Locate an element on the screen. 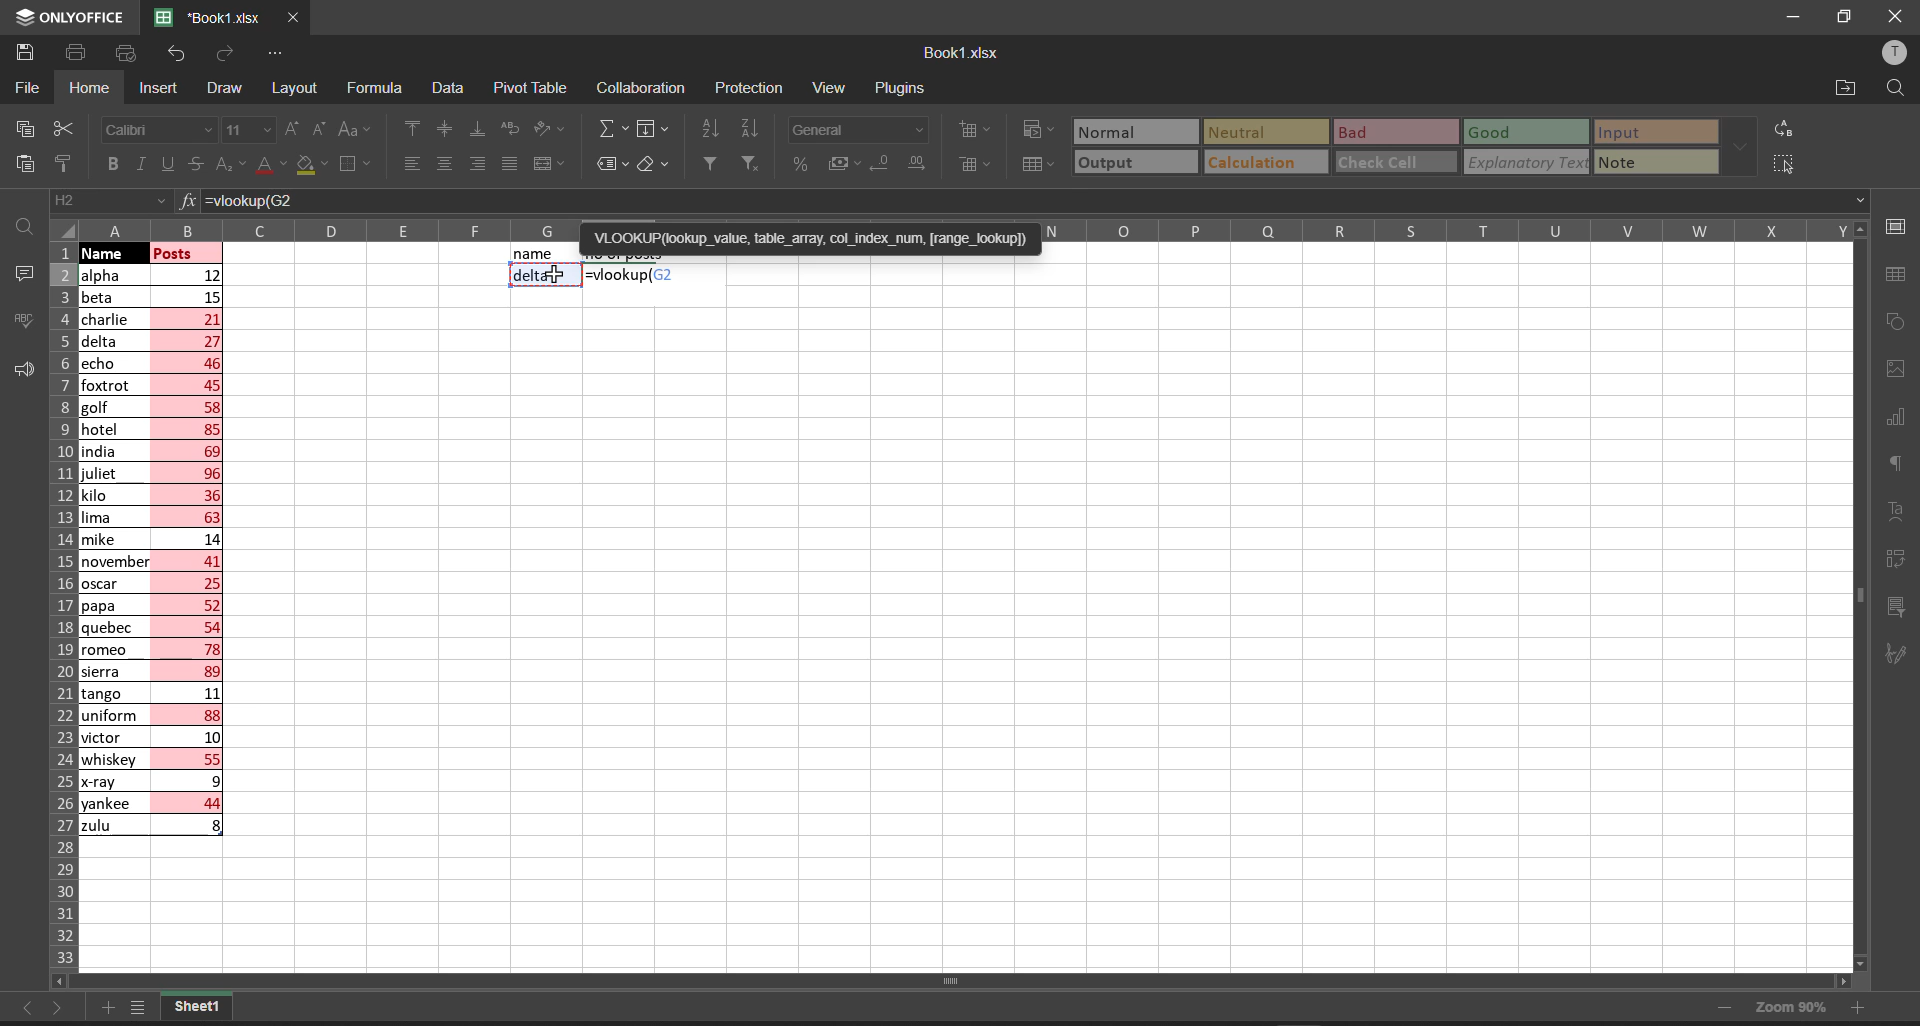 The image size is (1920, 1026). book name is located at coordinates (959, 53).